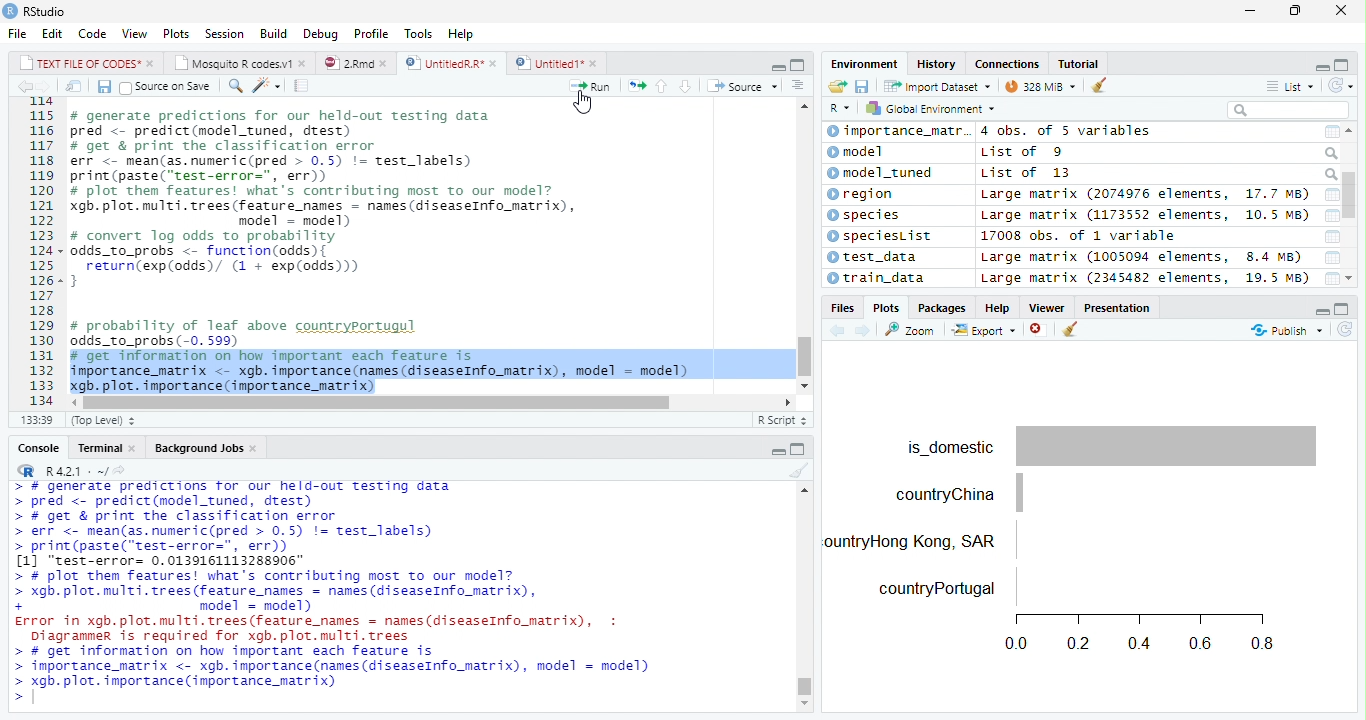  Describe the element at coordinates (877, 277) in the screenshot. I see `train data` at that location.